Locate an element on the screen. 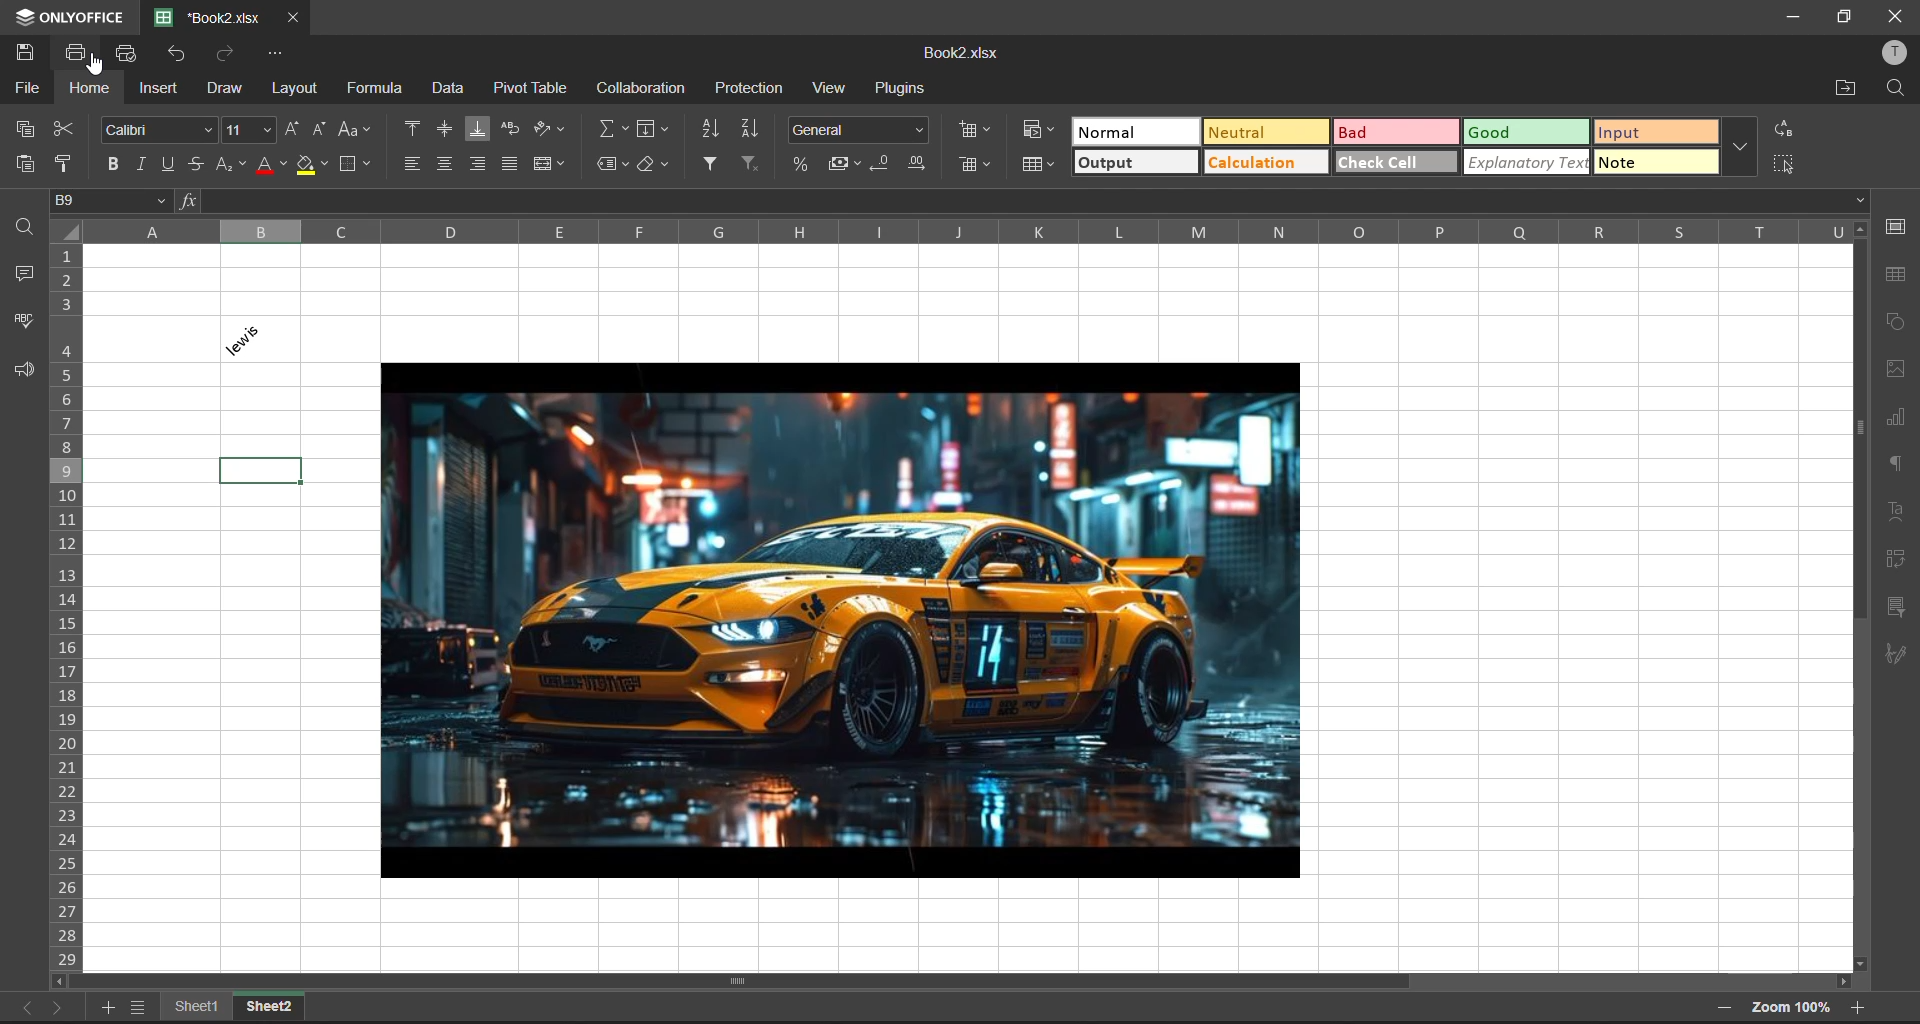 The height and width of the screenshot is (1024, 1920). neutral is located at coordinates (1259, 133).